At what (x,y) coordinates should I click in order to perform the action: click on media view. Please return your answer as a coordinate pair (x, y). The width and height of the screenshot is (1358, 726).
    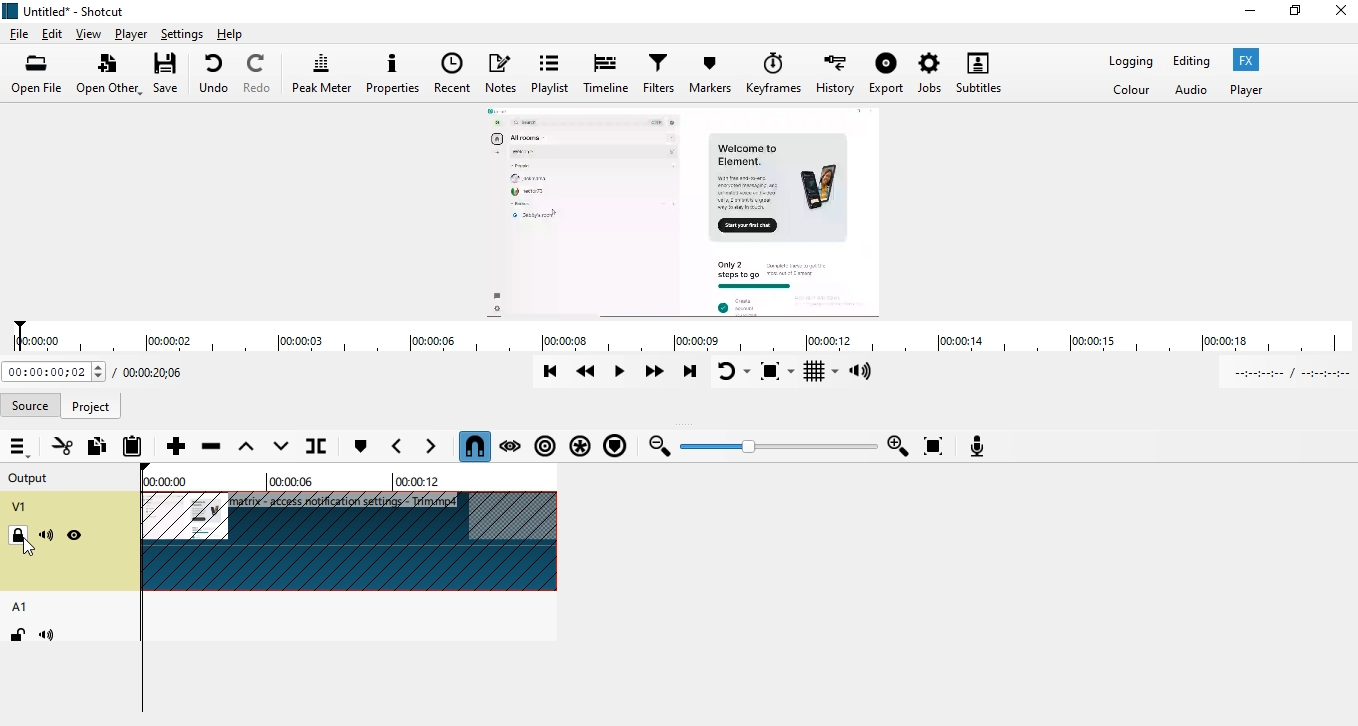
    Looking at the image, I should click on (684, 214).